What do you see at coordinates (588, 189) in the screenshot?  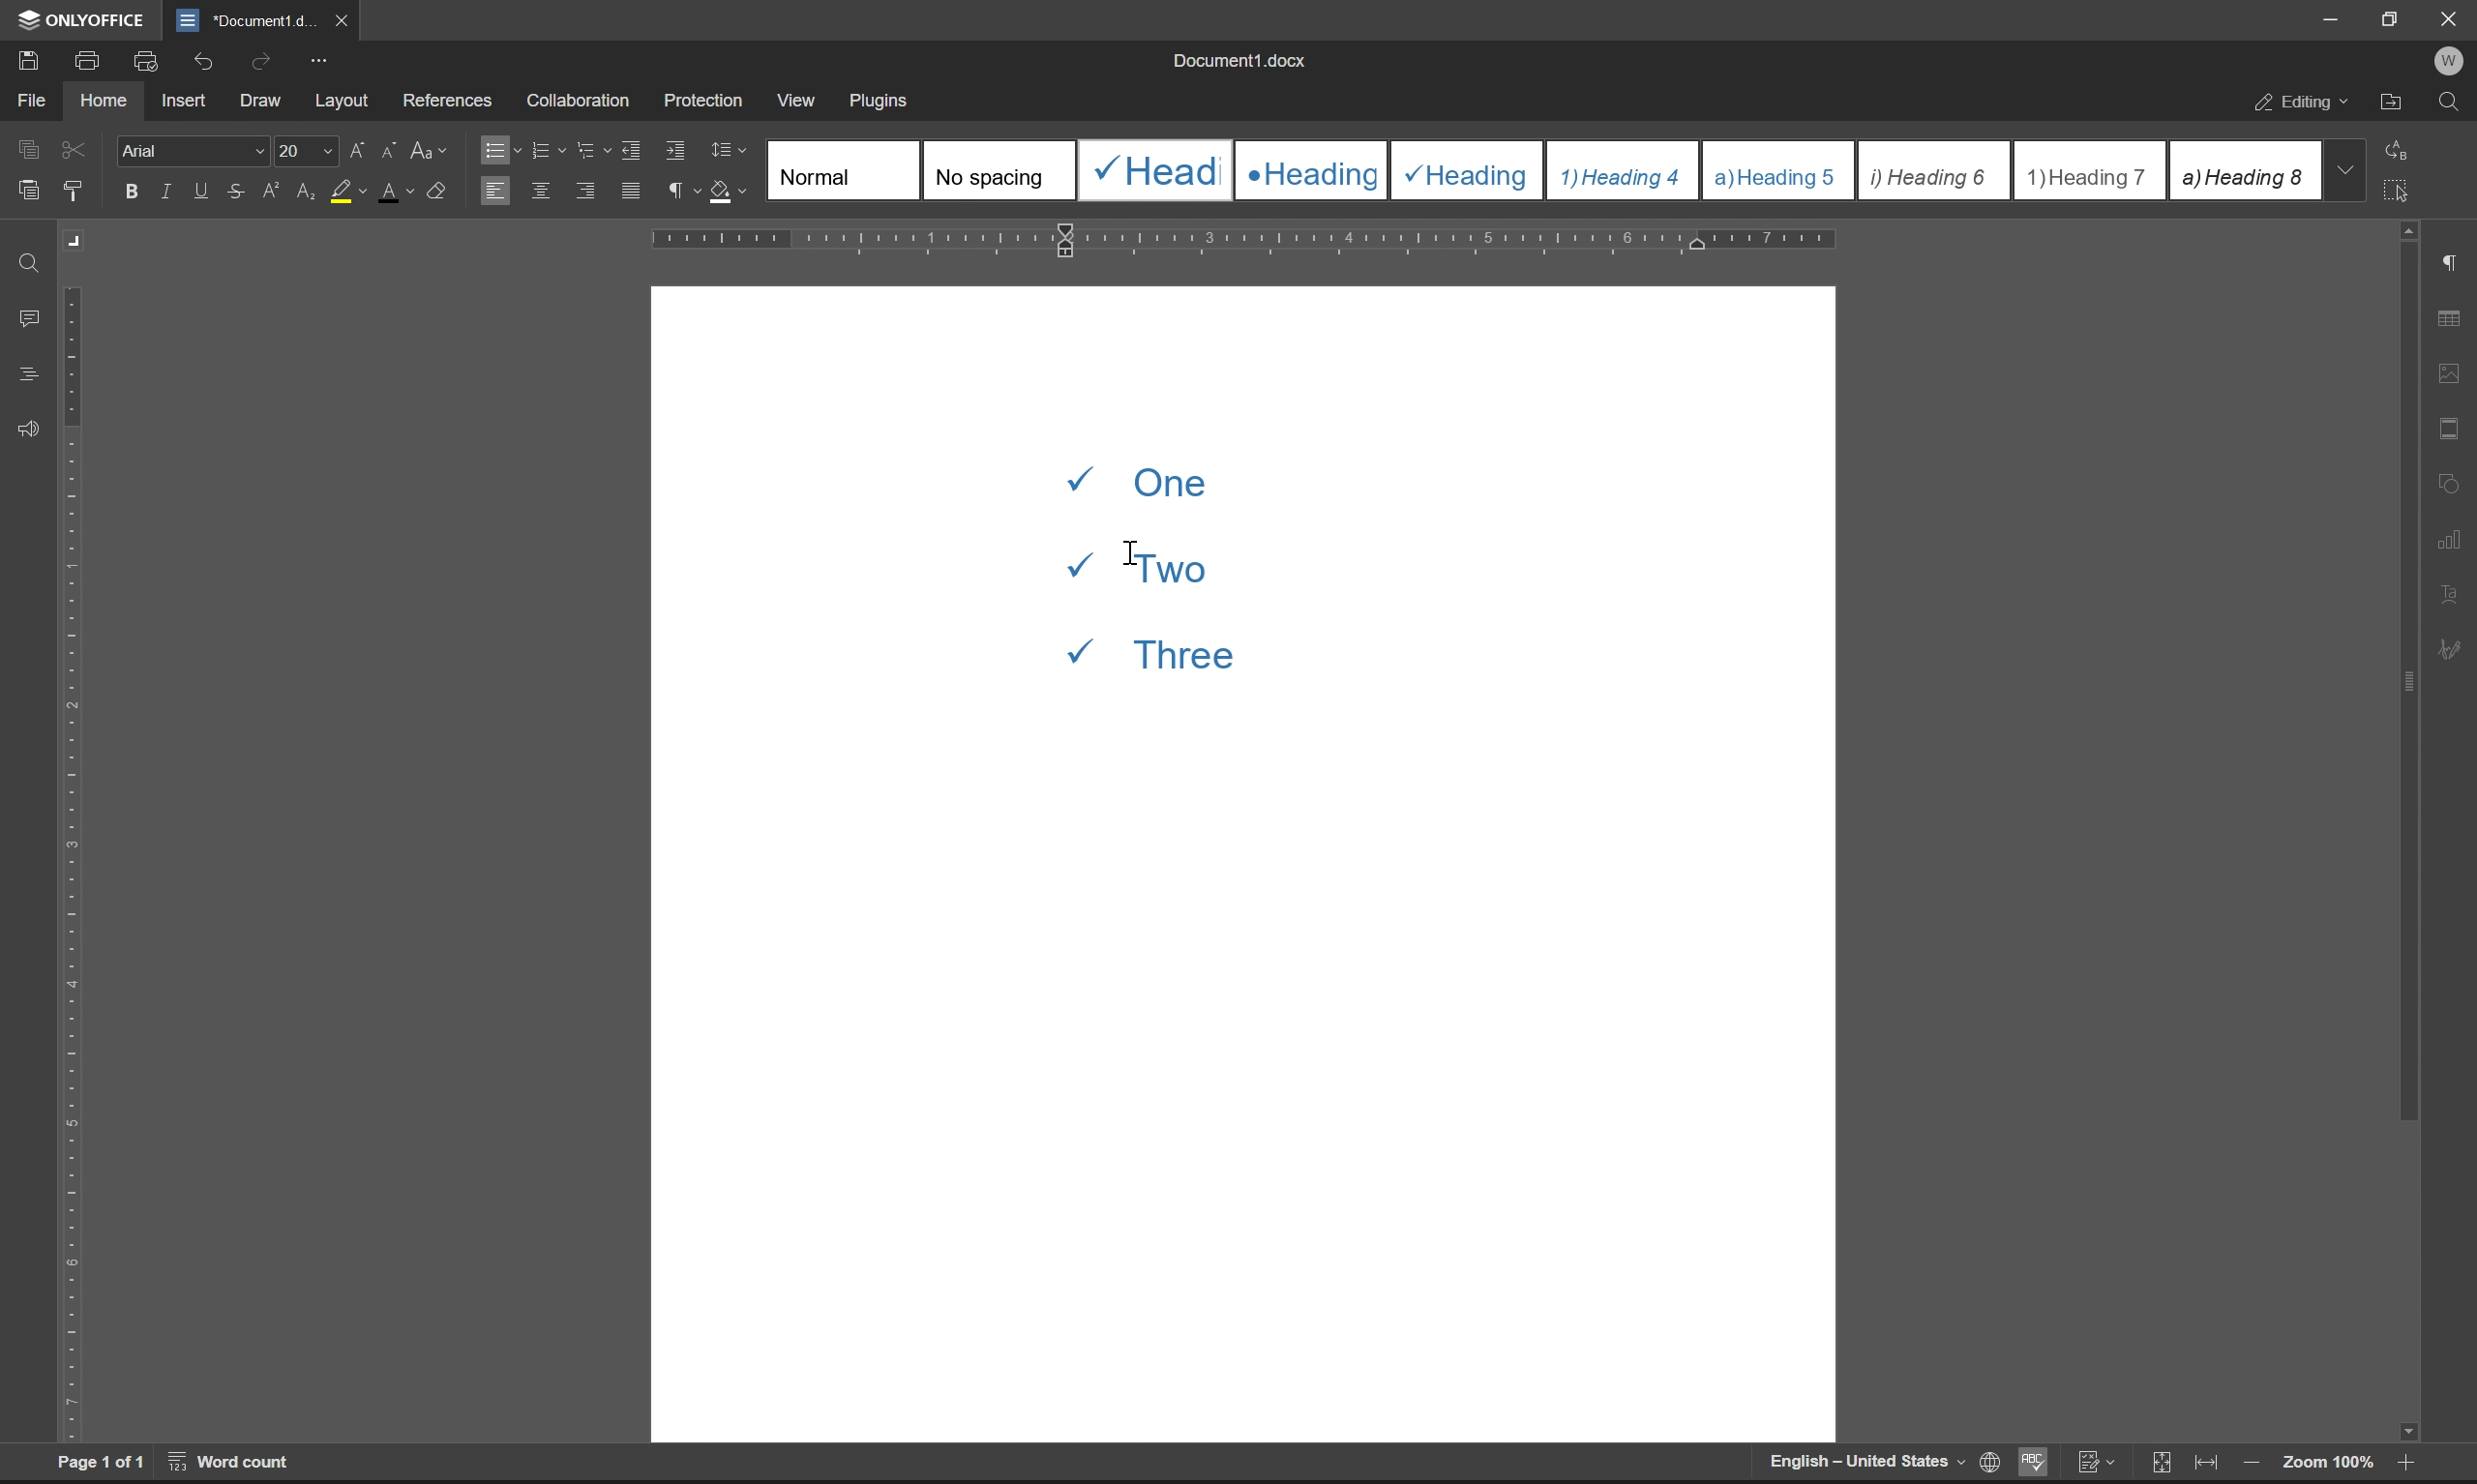 I see `align right` at bounding box center [588, 189].